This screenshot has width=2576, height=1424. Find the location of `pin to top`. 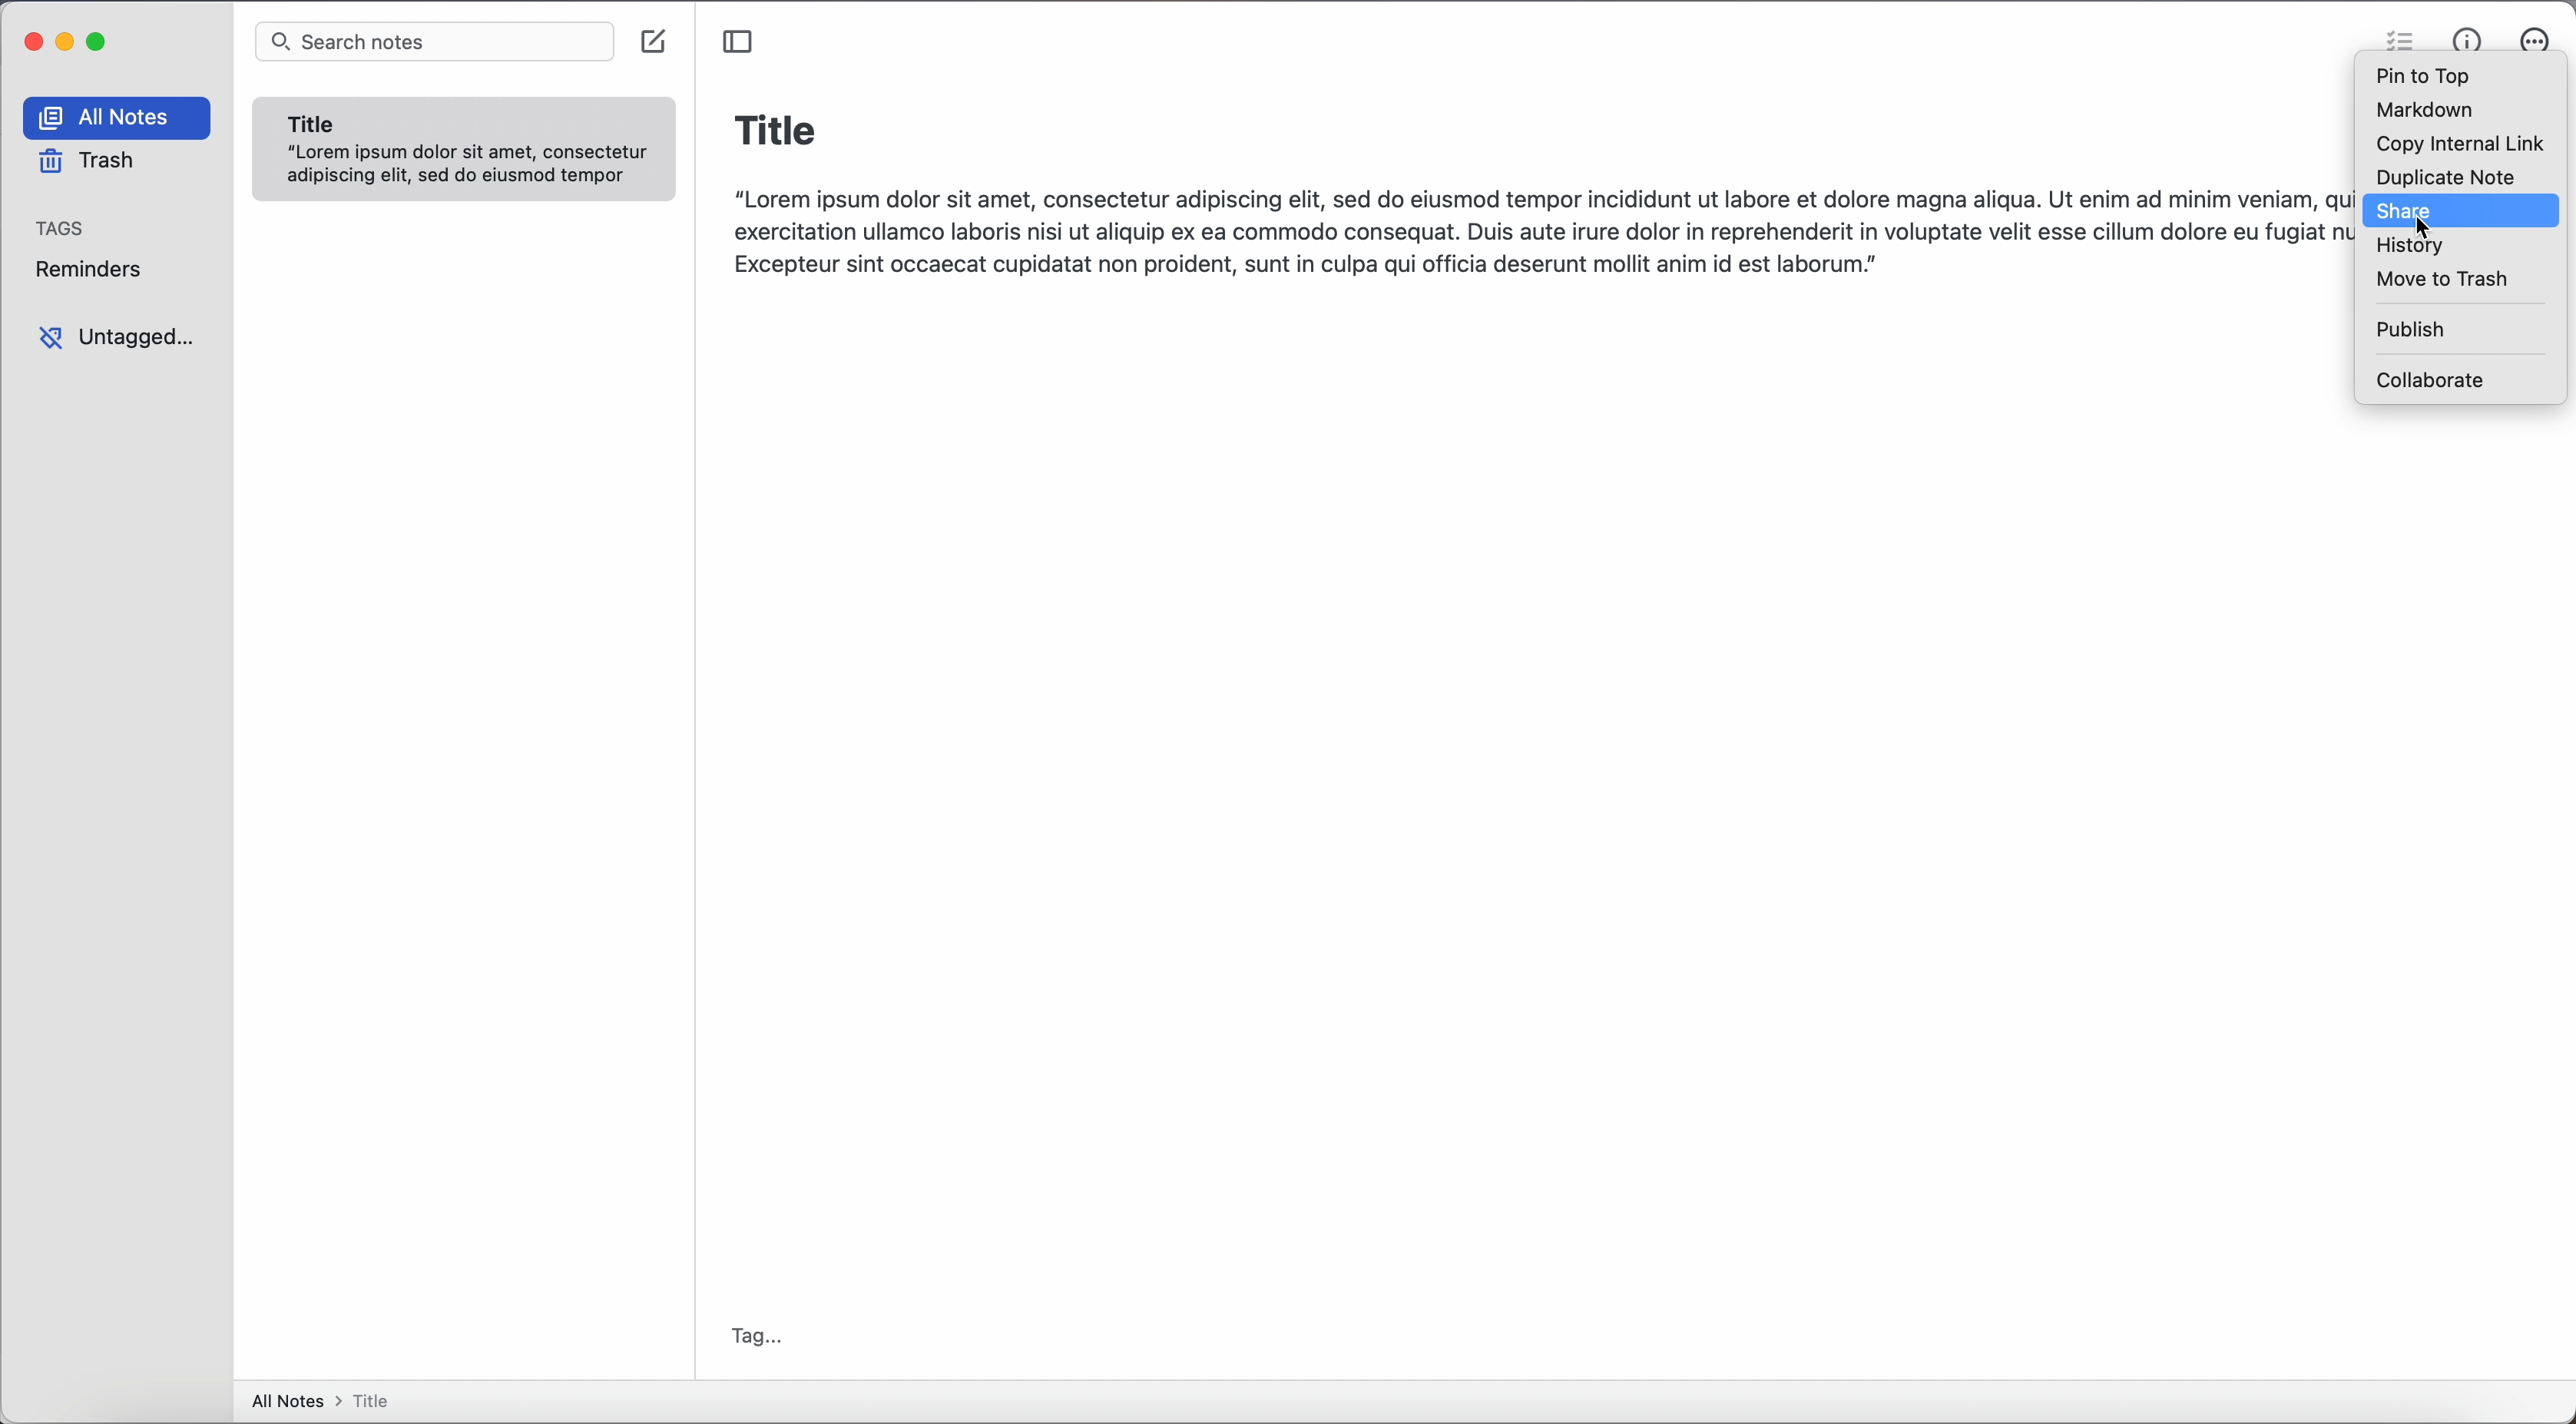

pin to top is located at coordinates (2426, 75).